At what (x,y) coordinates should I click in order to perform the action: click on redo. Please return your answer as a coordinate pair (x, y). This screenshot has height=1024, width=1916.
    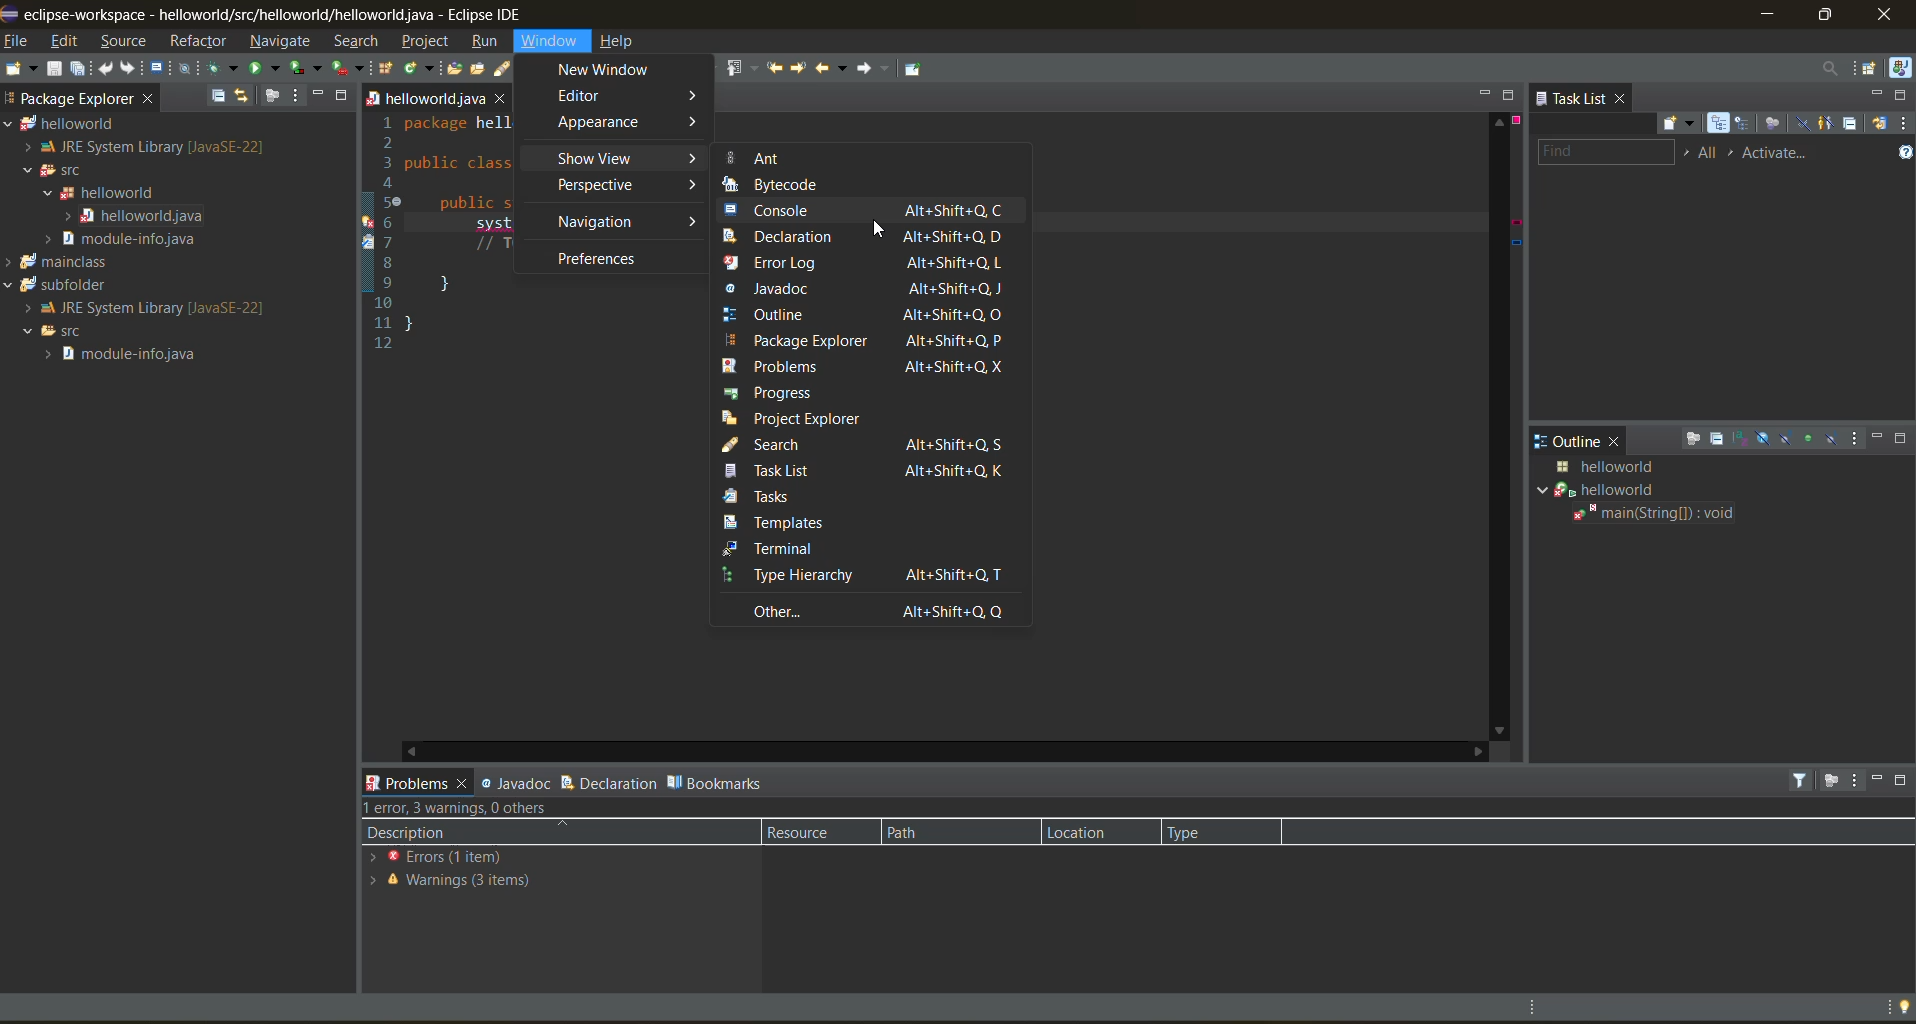
    Looking at the image, I should click on (129, 69).